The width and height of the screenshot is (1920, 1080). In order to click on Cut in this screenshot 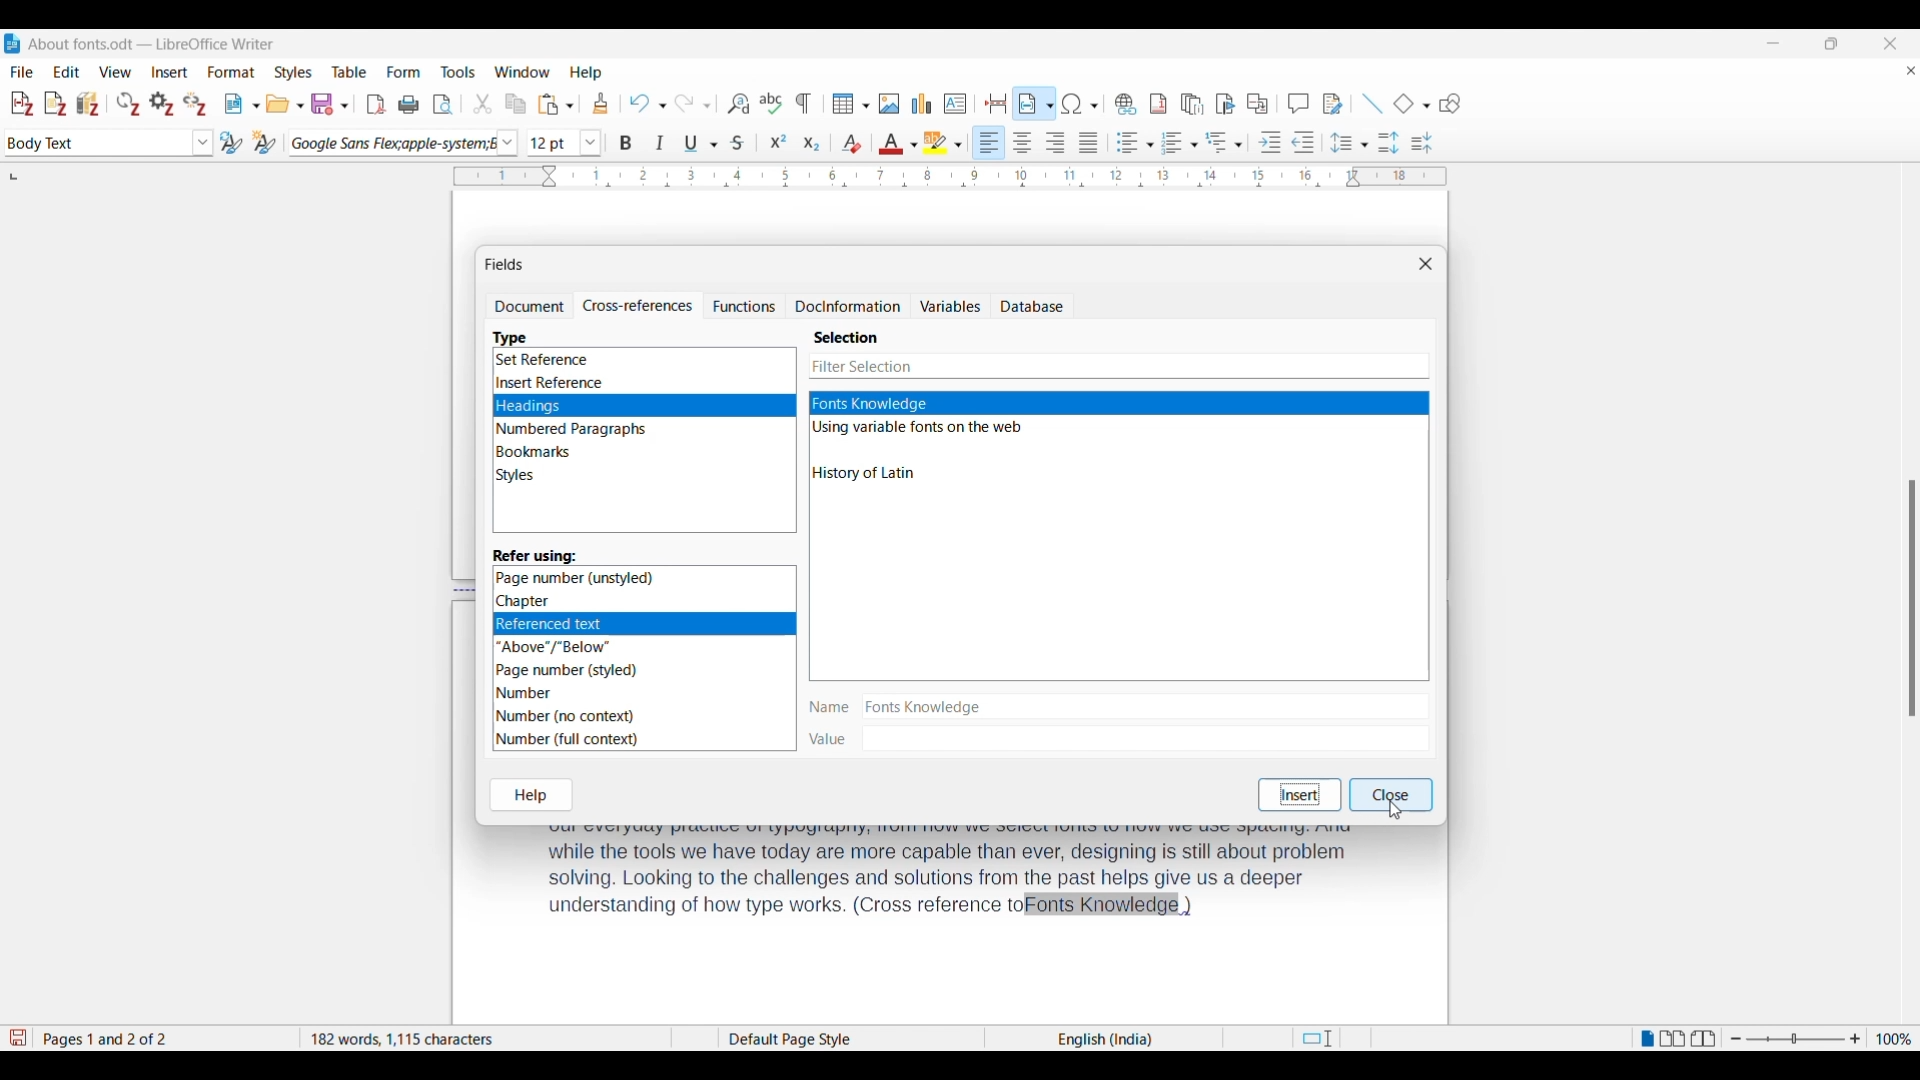, I will do `click(483, 103)`.